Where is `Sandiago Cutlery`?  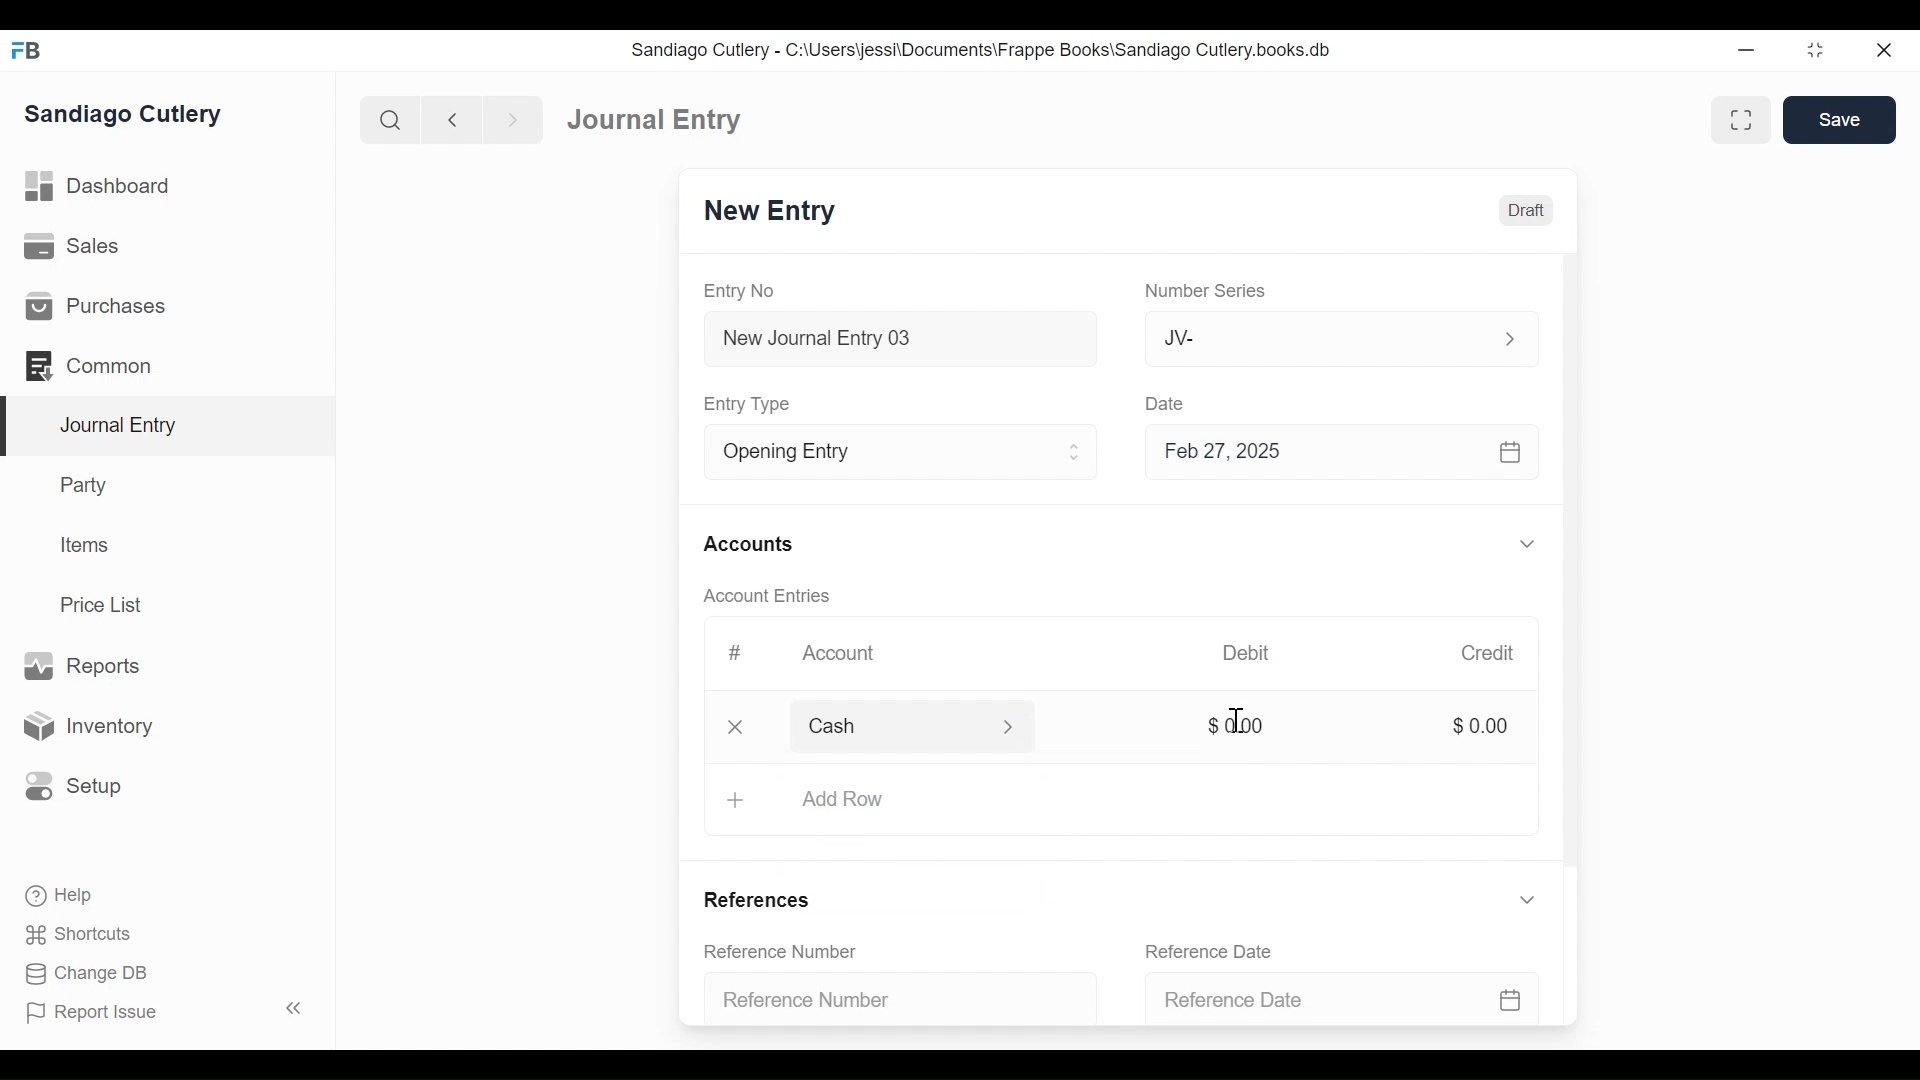 Sandiago Cutlery is located at coordinates (126, 116).